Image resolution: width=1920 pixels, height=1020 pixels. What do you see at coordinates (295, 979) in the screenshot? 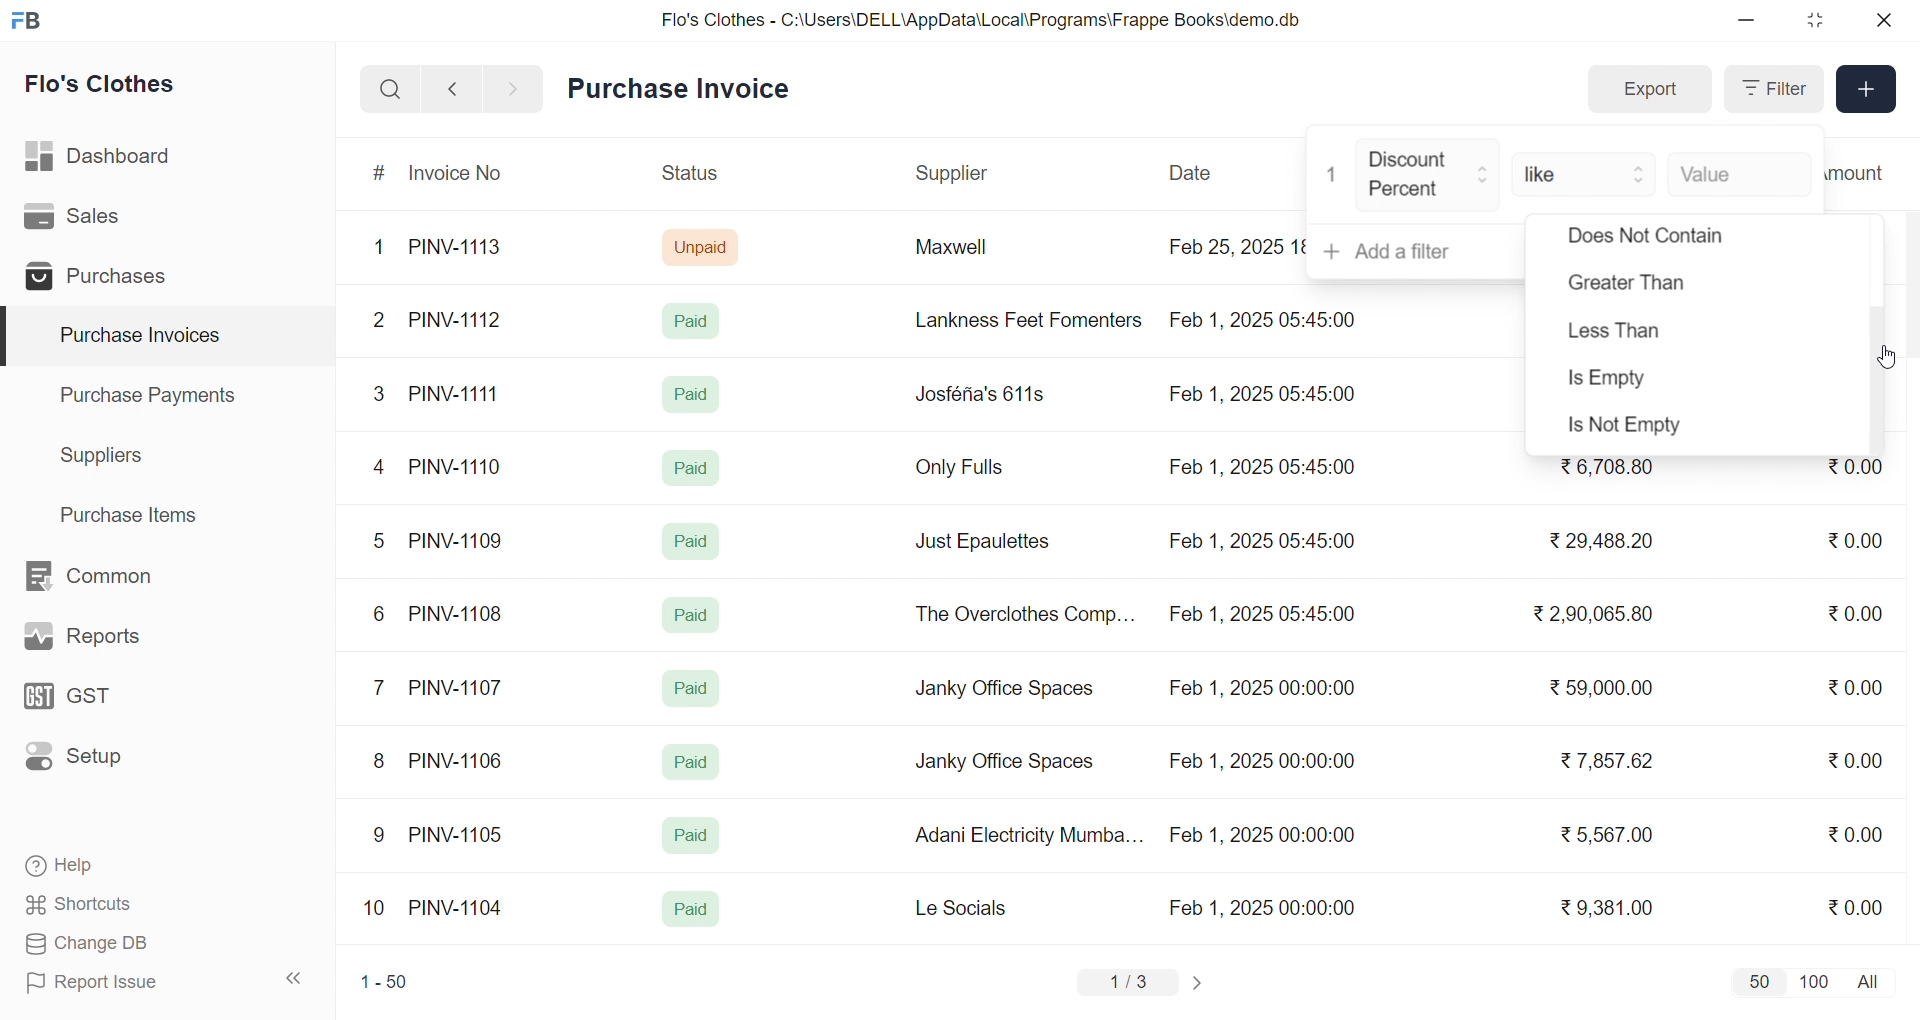
I see `collapse sidebar` at bounding box center [295, 979].